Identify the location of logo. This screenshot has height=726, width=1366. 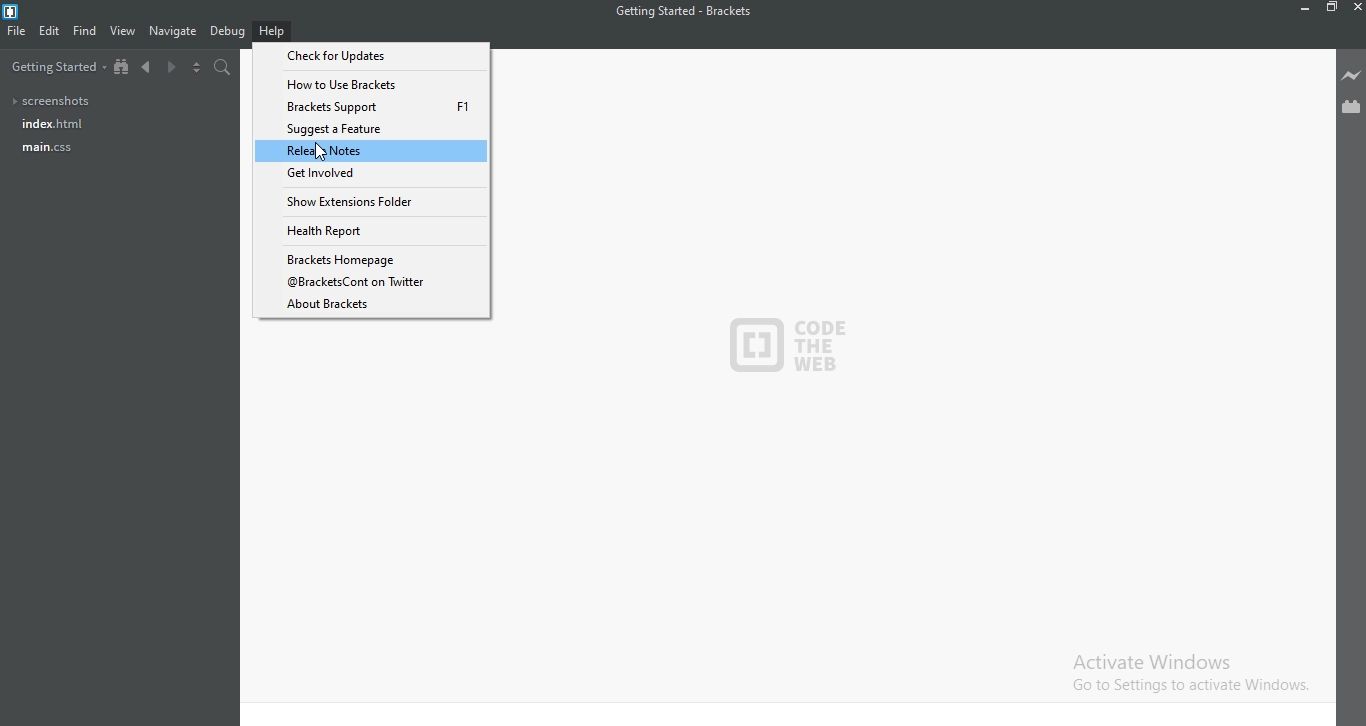
(785, 343).